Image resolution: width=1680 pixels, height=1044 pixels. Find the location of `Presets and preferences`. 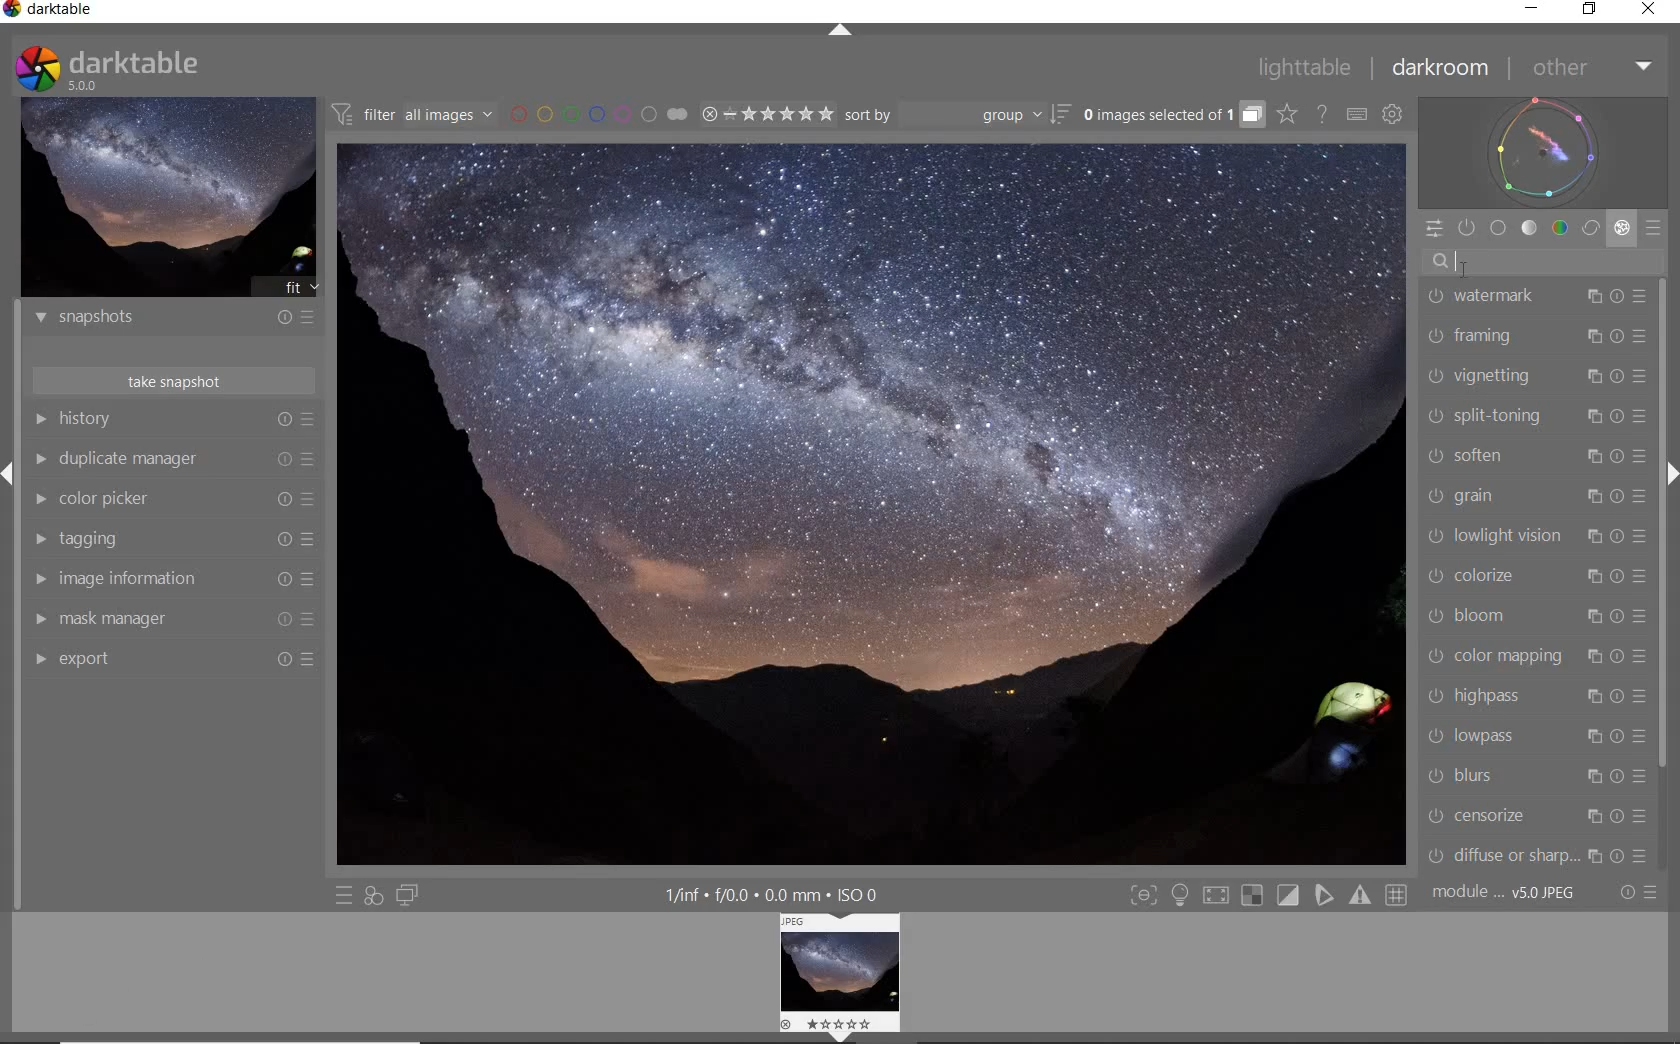

Presets and preferences is located at coordinates (315, 579).